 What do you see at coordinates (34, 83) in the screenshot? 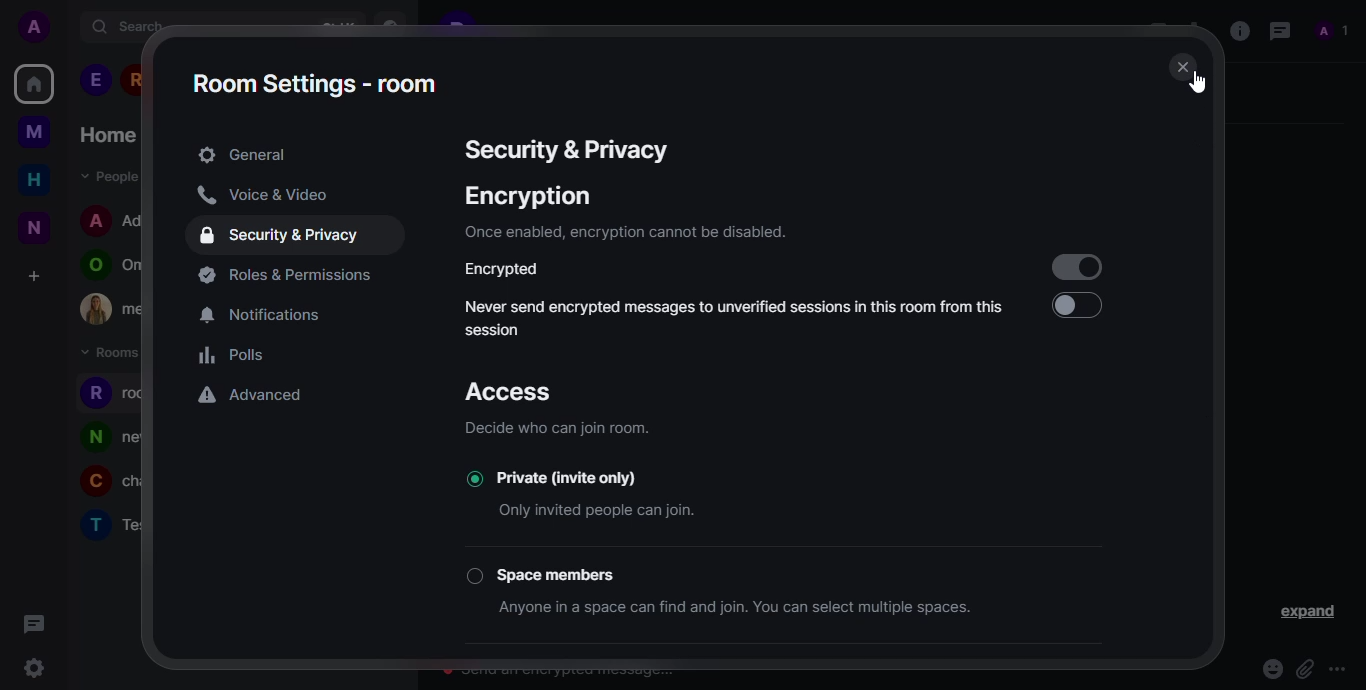
I see `home` at bounding box center [34, 83].